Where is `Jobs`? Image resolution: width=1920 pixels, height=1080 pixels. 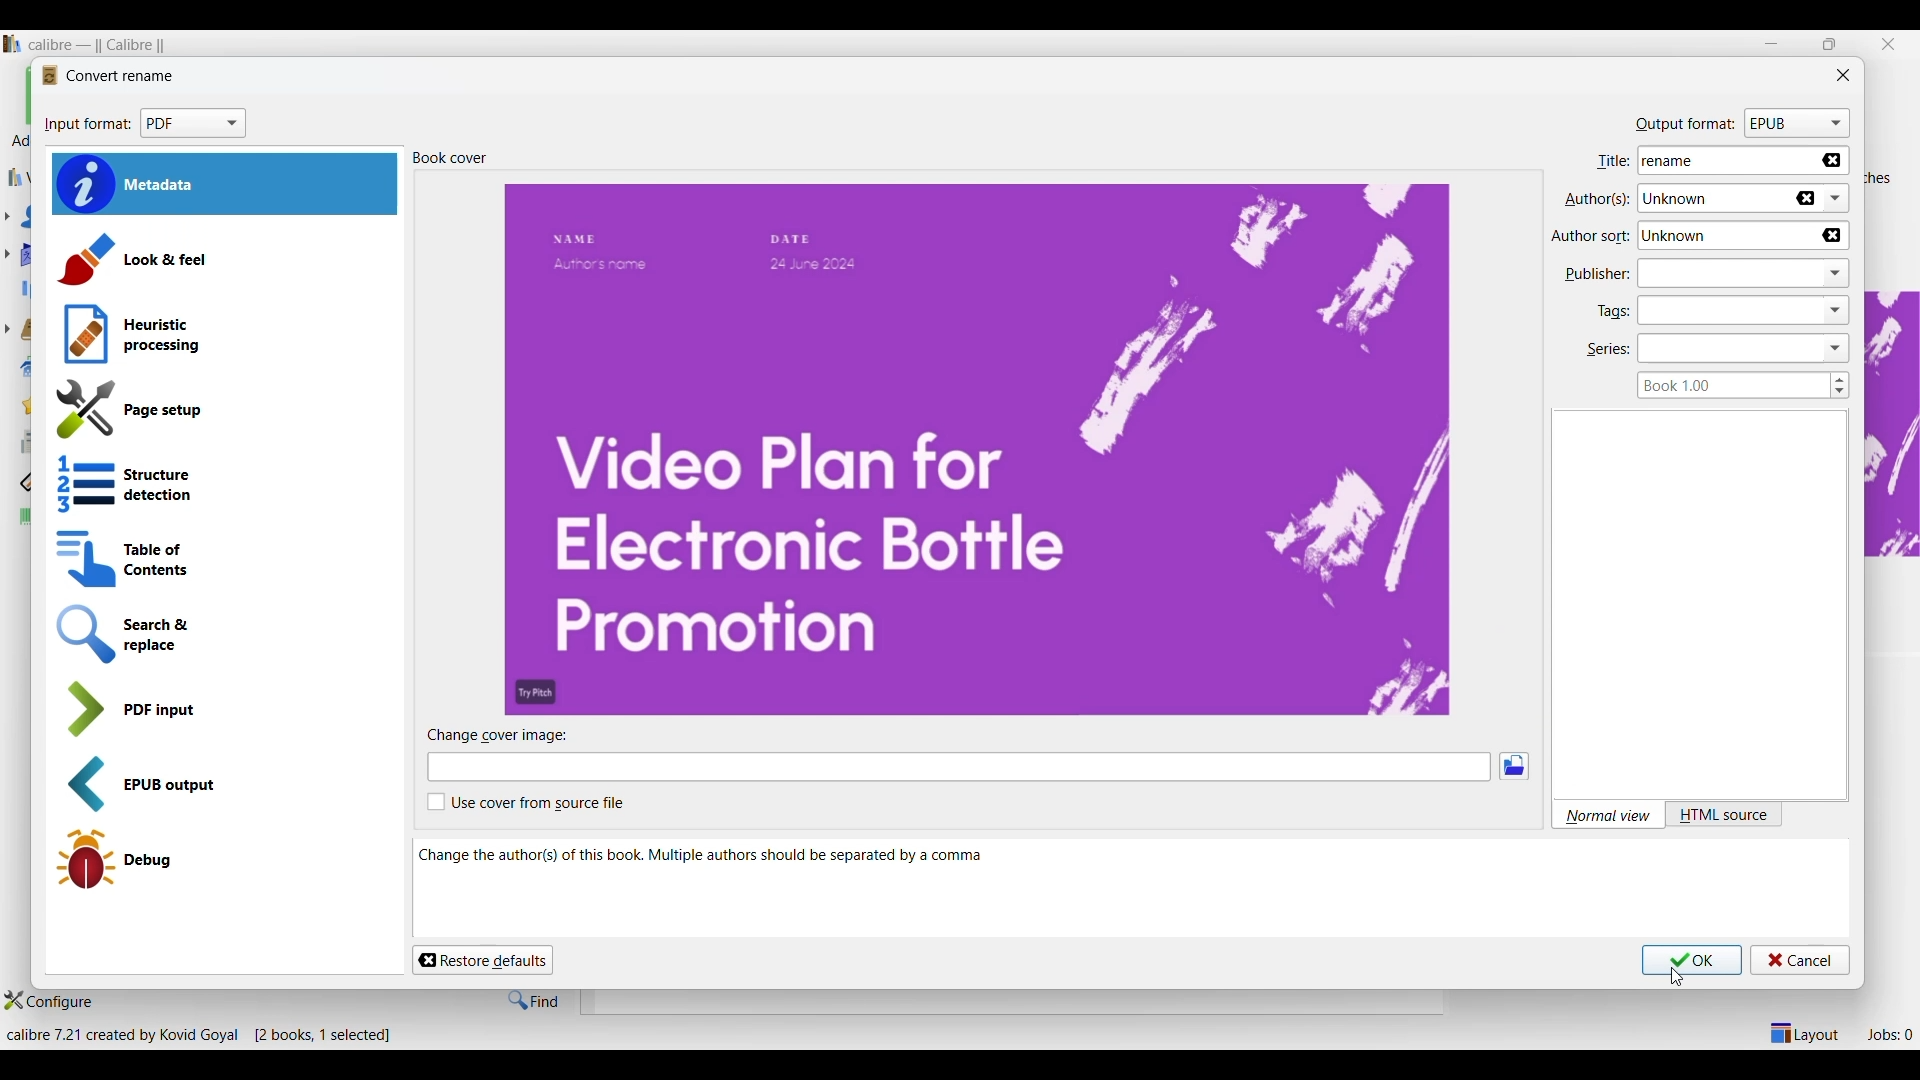 Jobs is located at coordinates (1889, 1034).